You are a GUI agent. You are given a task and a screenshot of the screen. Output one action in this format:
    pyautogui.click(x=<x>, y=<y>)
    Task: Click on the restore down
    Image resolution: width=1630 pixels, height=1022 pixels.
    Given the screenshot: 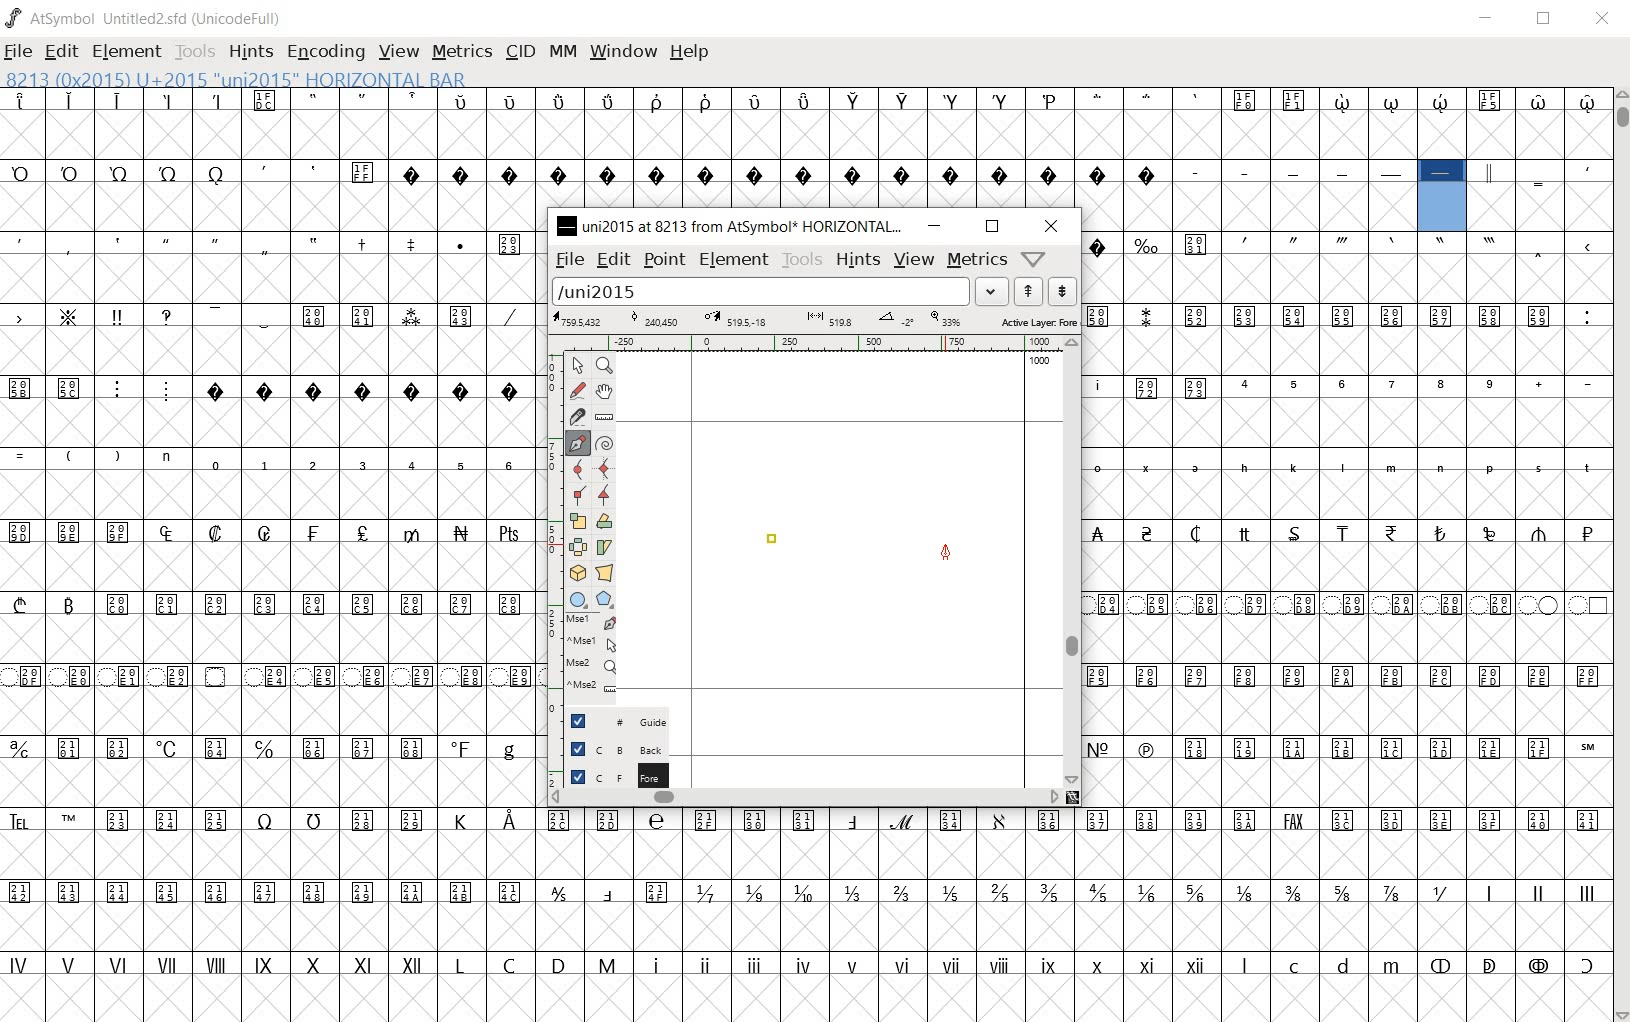 What is the action you would take?
    pyautogui.click(x=991, y=227)
    